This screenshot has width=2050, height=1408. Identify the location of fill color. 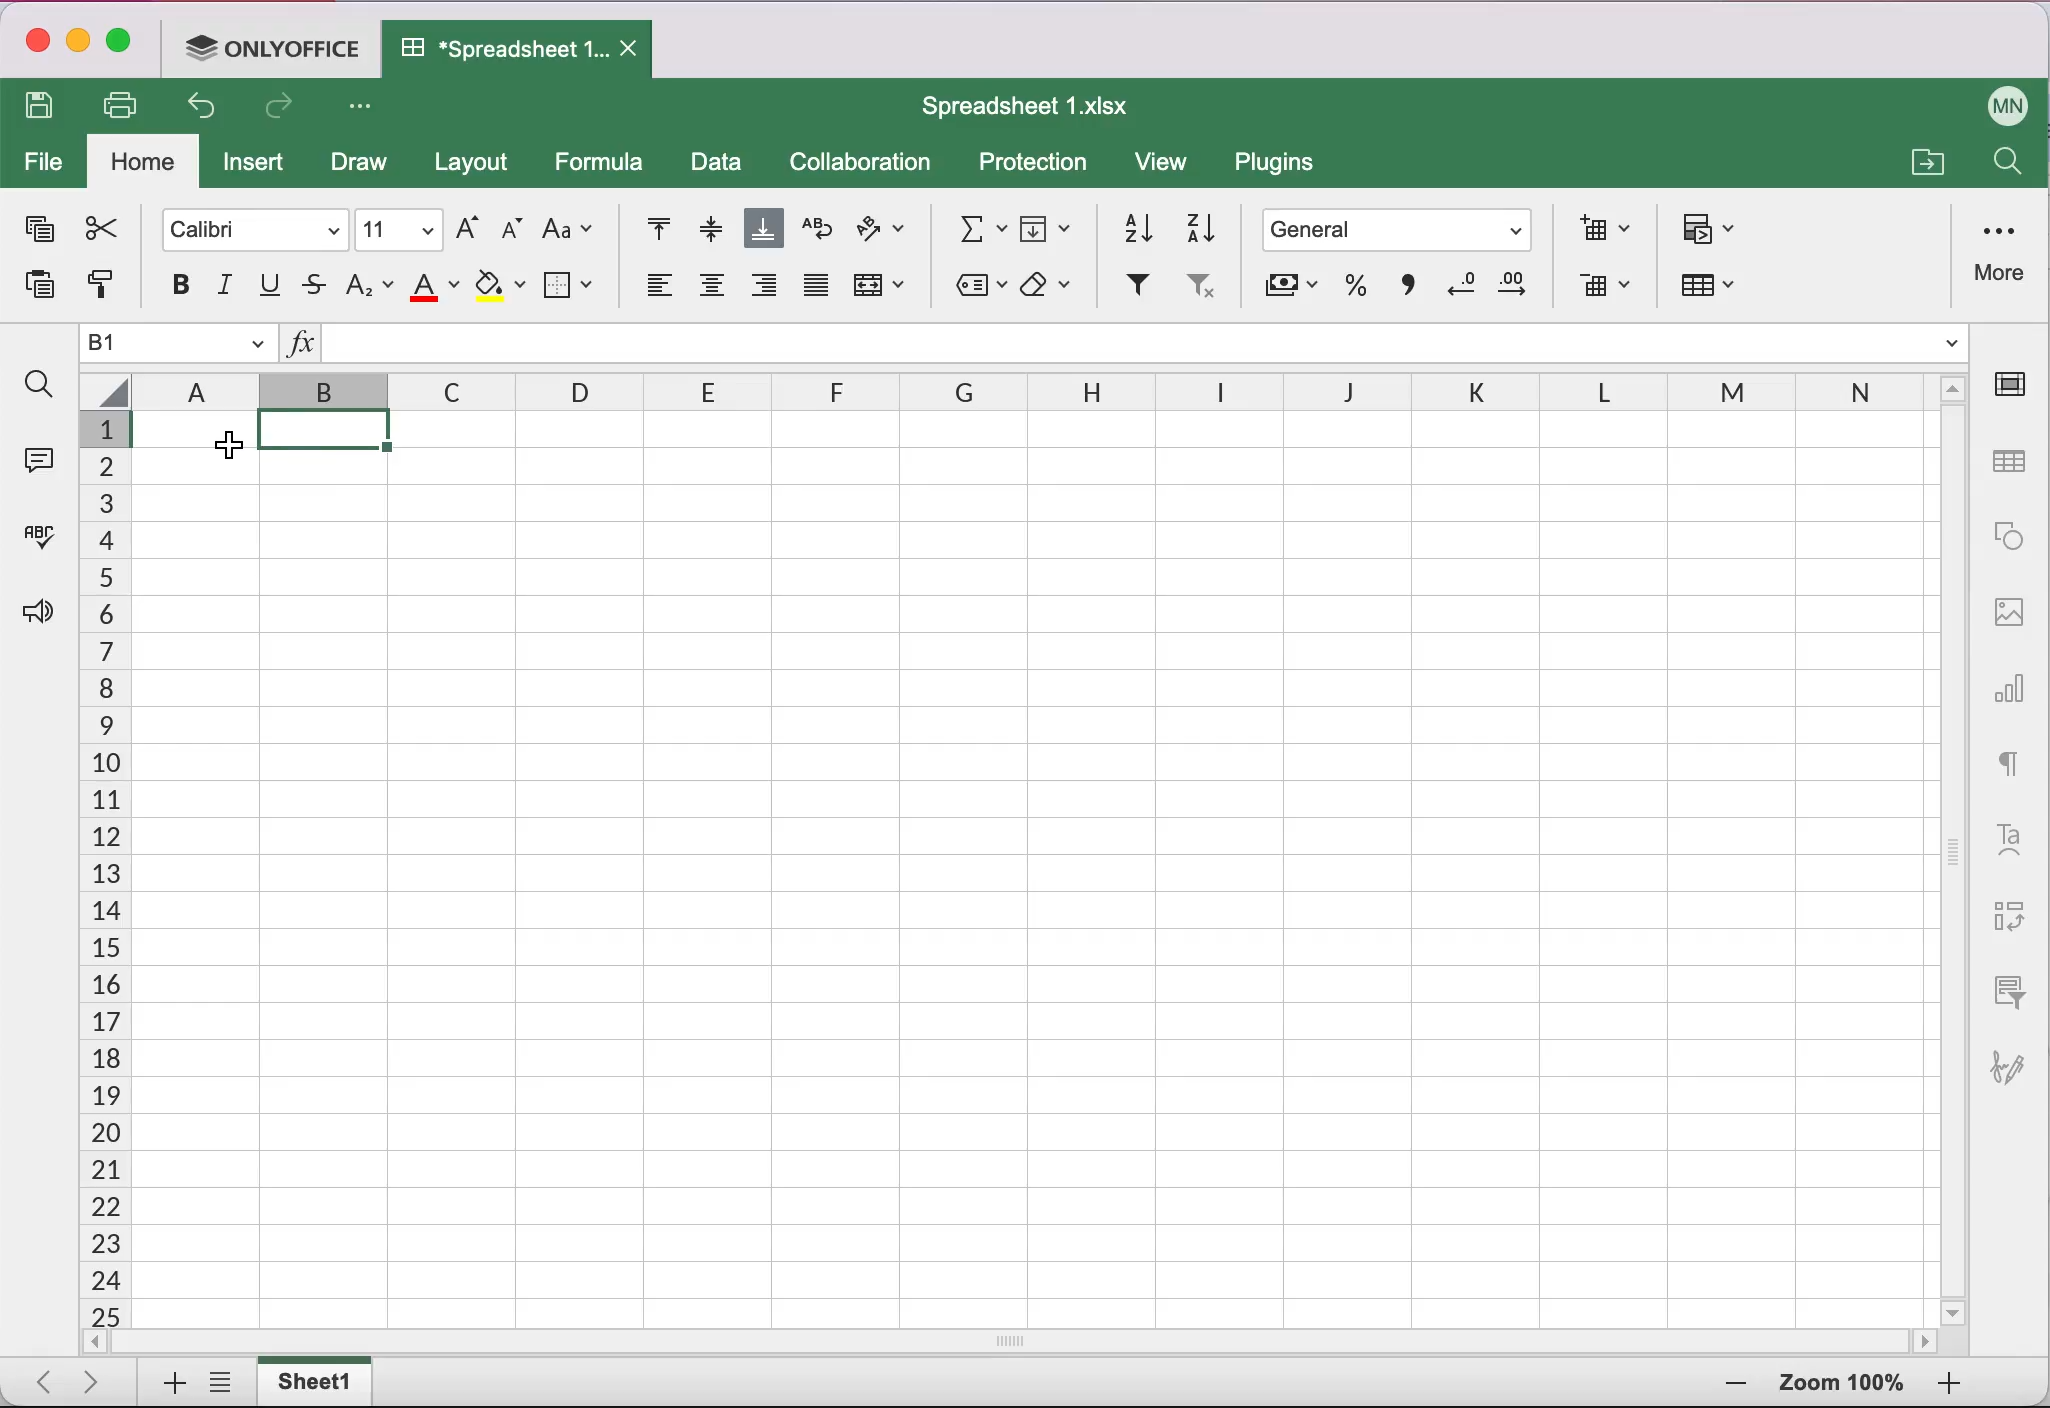
(500, 287).